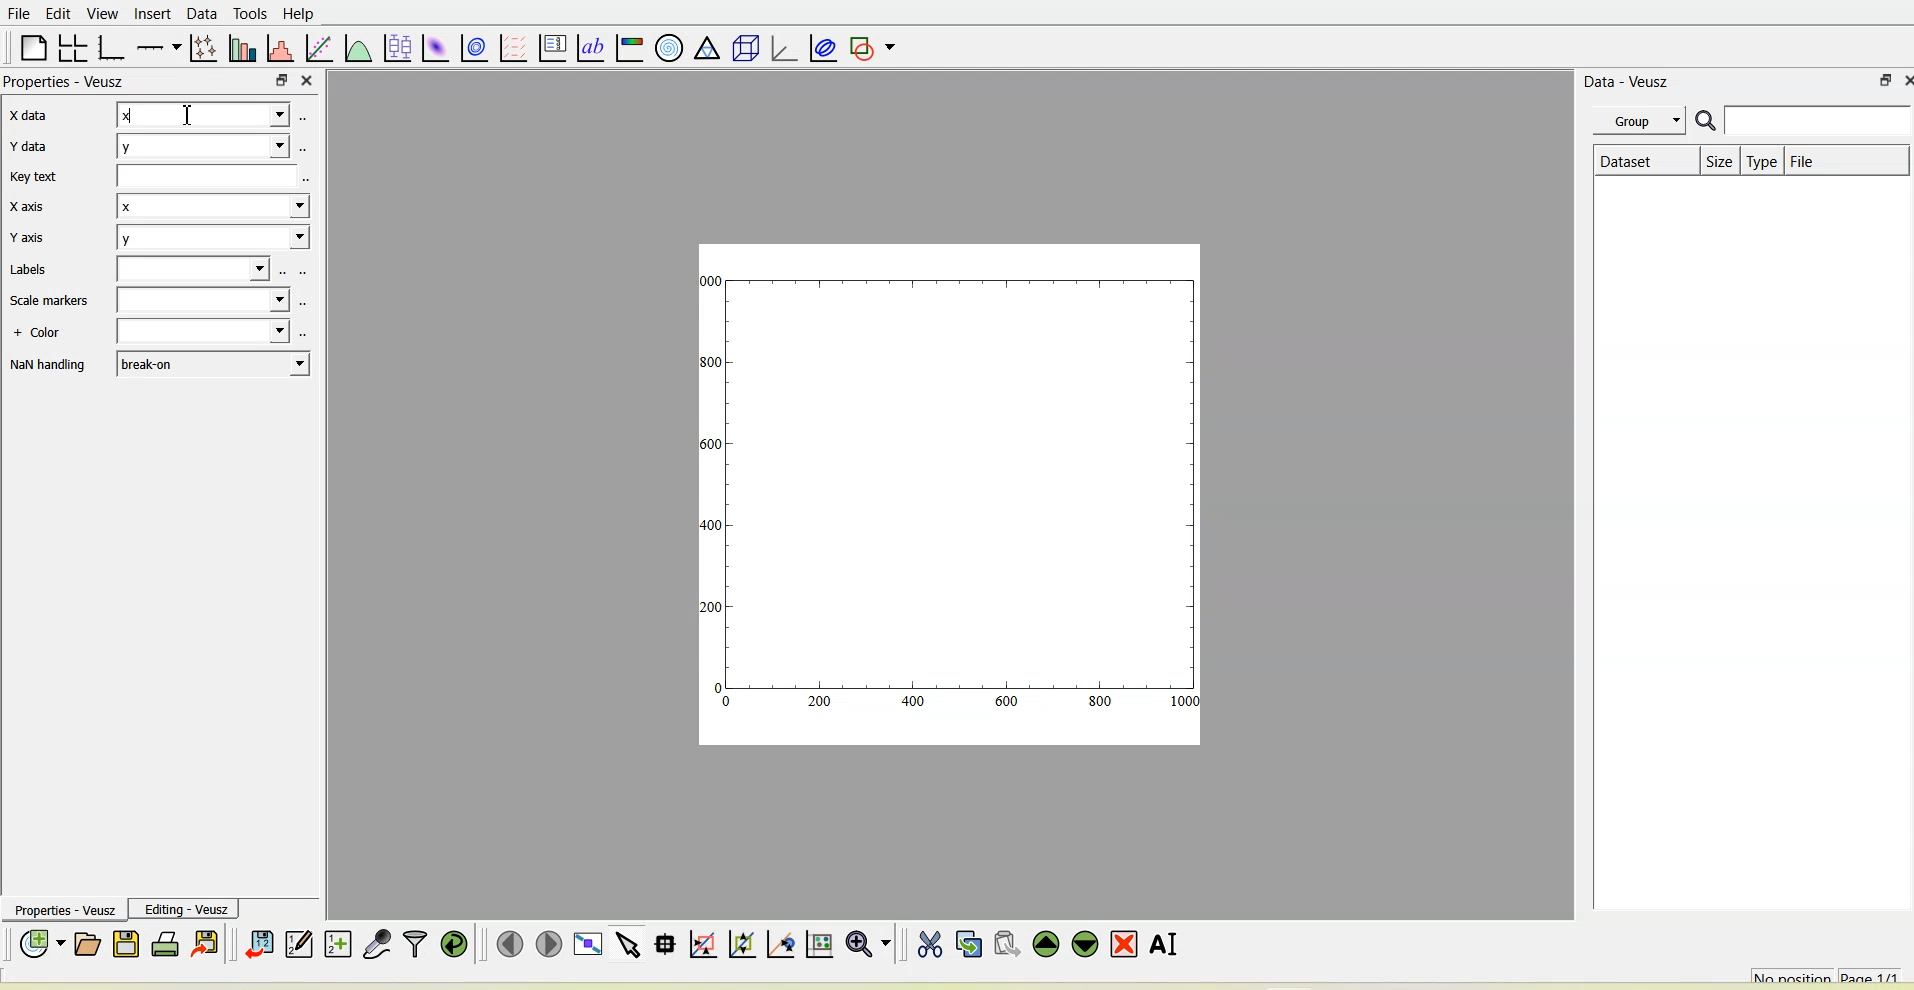  What do you see at coordinates (1646, 159) in the screenshot?
I see `Dataset` at bounding box center [1646, 159].